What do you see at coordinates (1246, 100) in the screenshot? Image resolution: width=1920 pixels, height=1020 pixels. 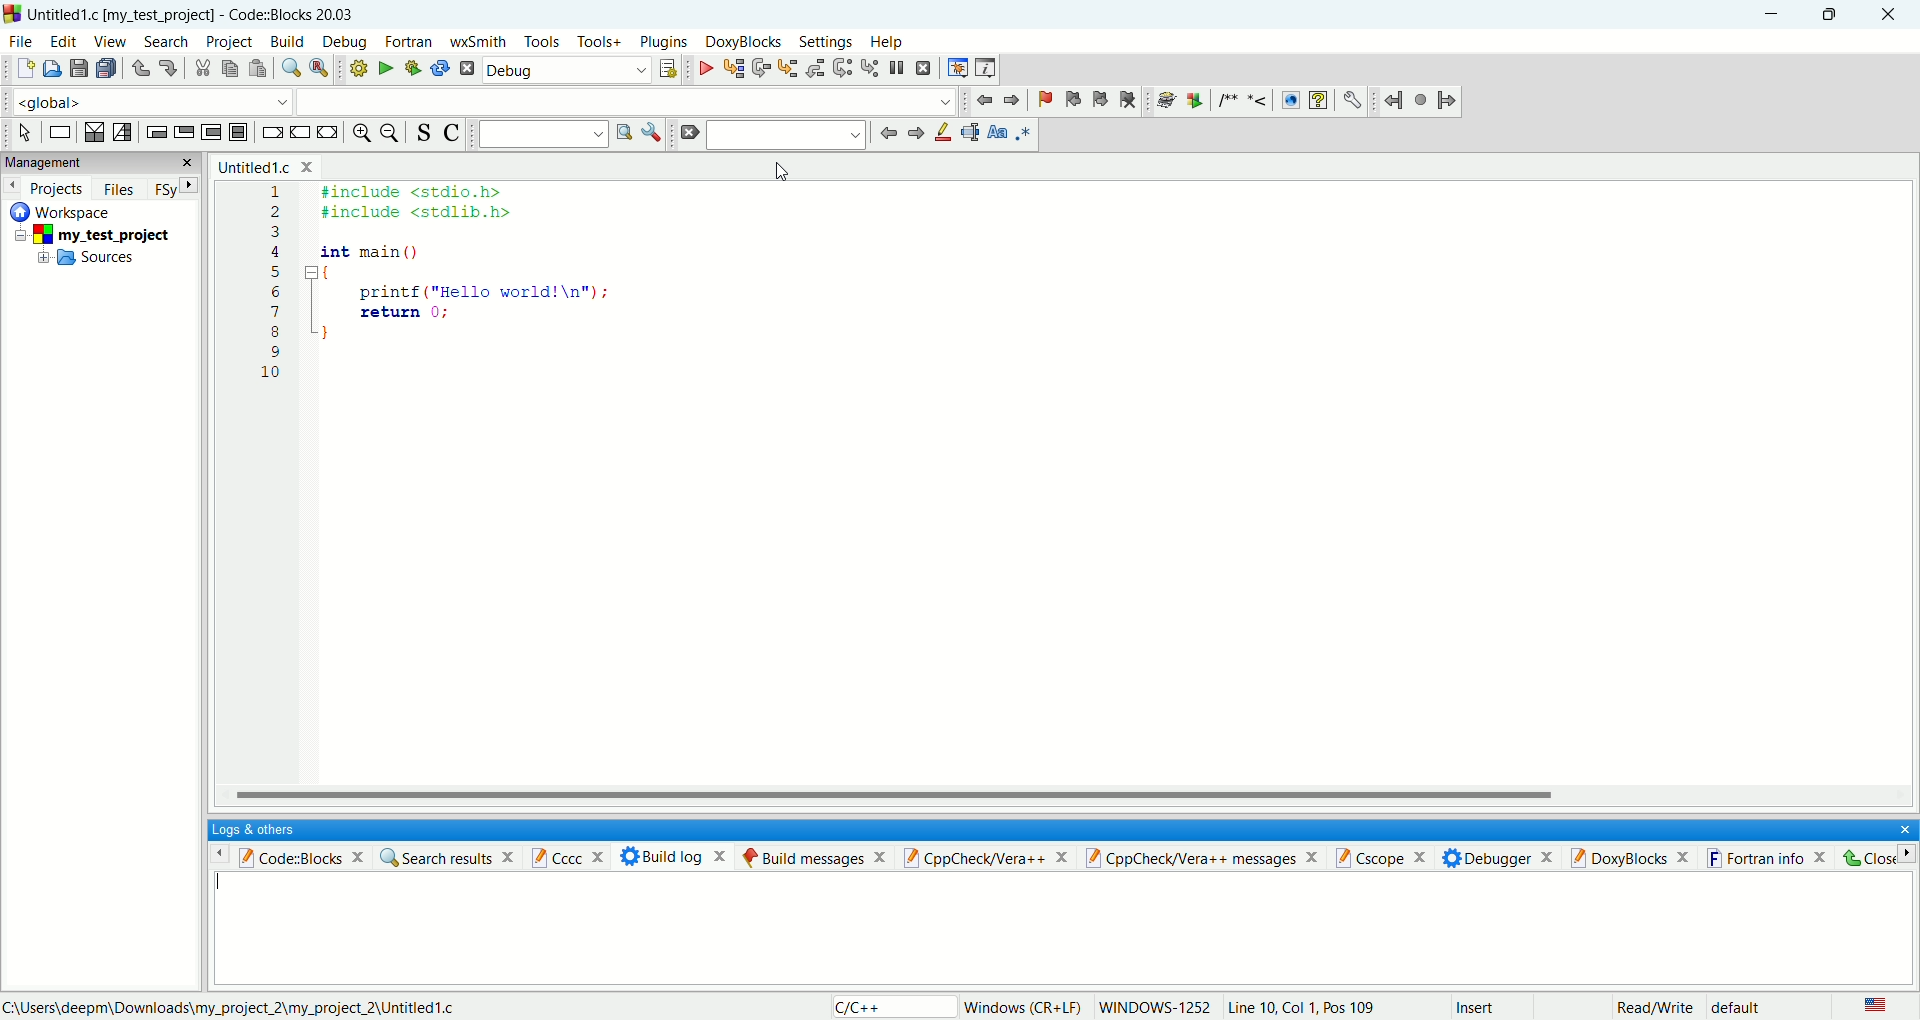 I see `comment` at bounding box center [1246, 100].